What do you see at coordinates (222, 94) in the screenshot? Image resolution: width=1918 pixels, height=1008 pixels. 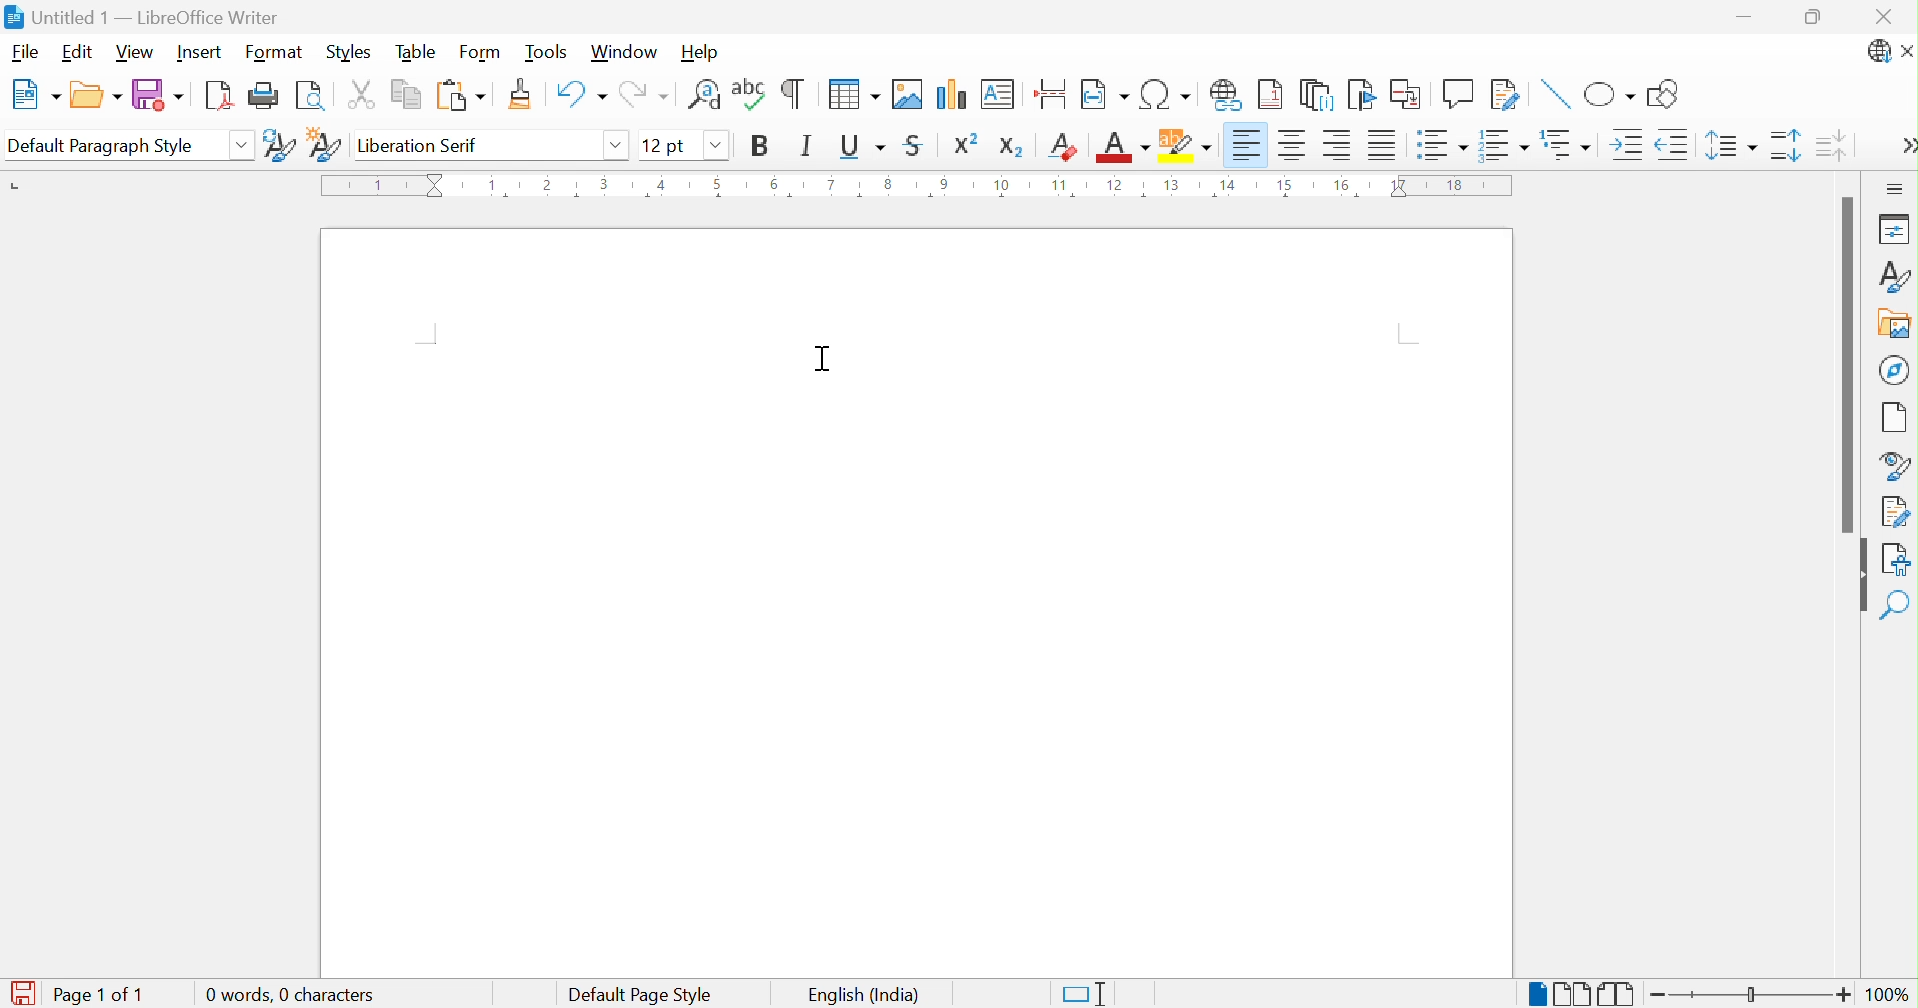 I see `Import as PDF` at bounding box center [222, 94].